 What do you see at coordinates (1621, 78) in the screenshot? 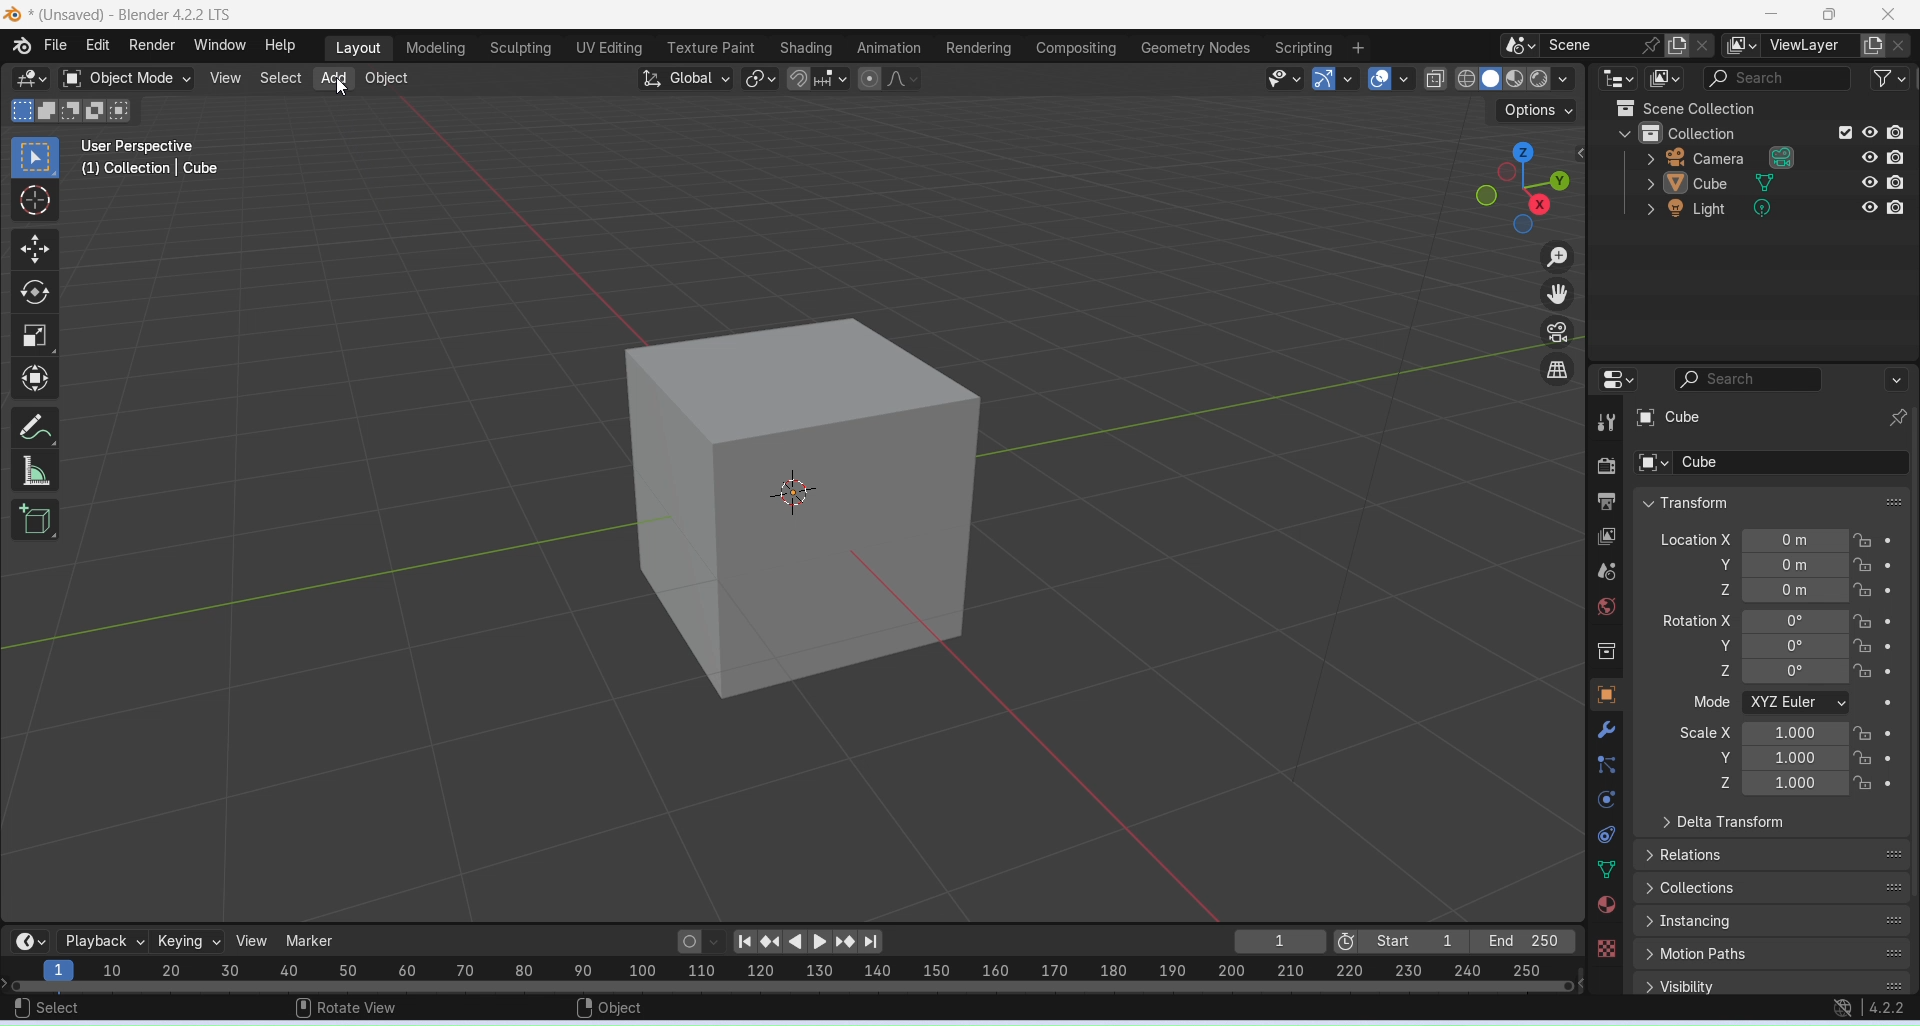
I see `Editor type` at bounding box center [1621, 78].